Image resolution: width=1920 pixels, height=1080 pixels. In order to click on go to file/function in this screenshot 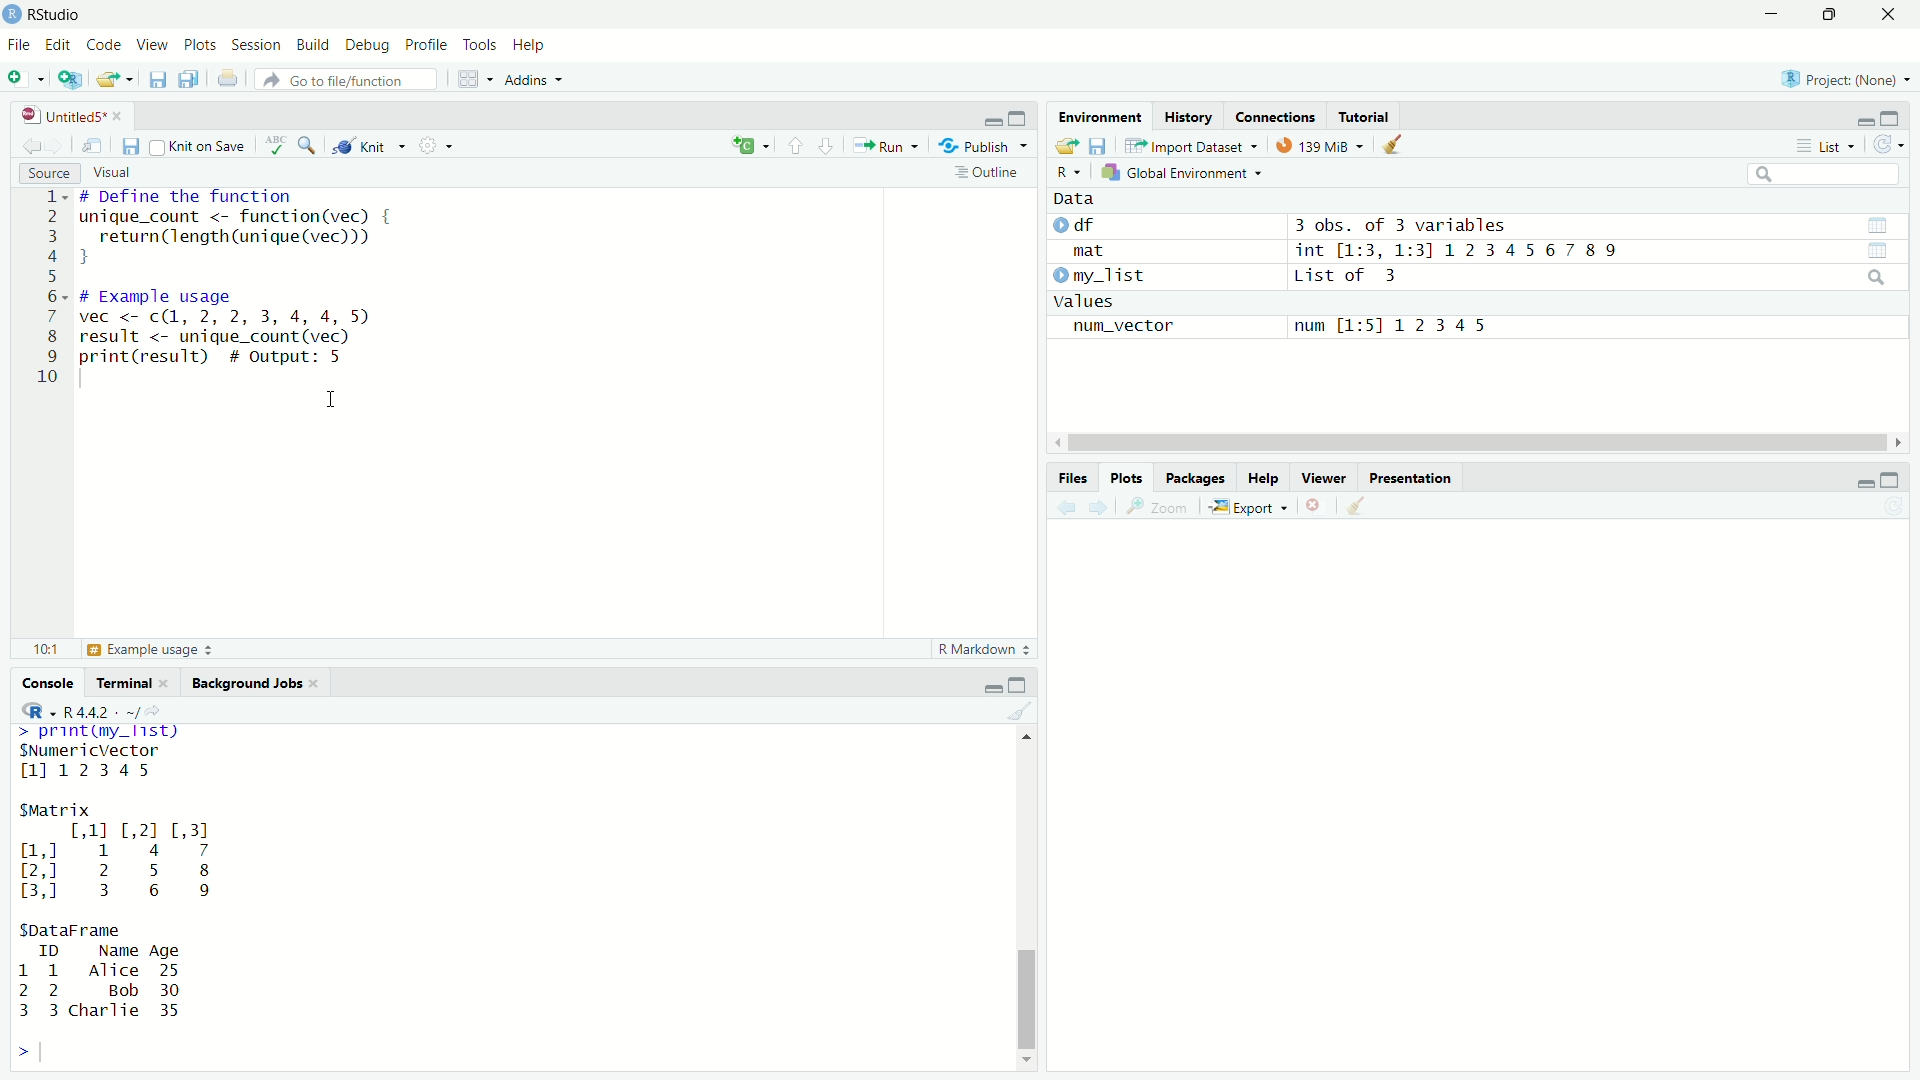, I will do `click(347, 79)`.